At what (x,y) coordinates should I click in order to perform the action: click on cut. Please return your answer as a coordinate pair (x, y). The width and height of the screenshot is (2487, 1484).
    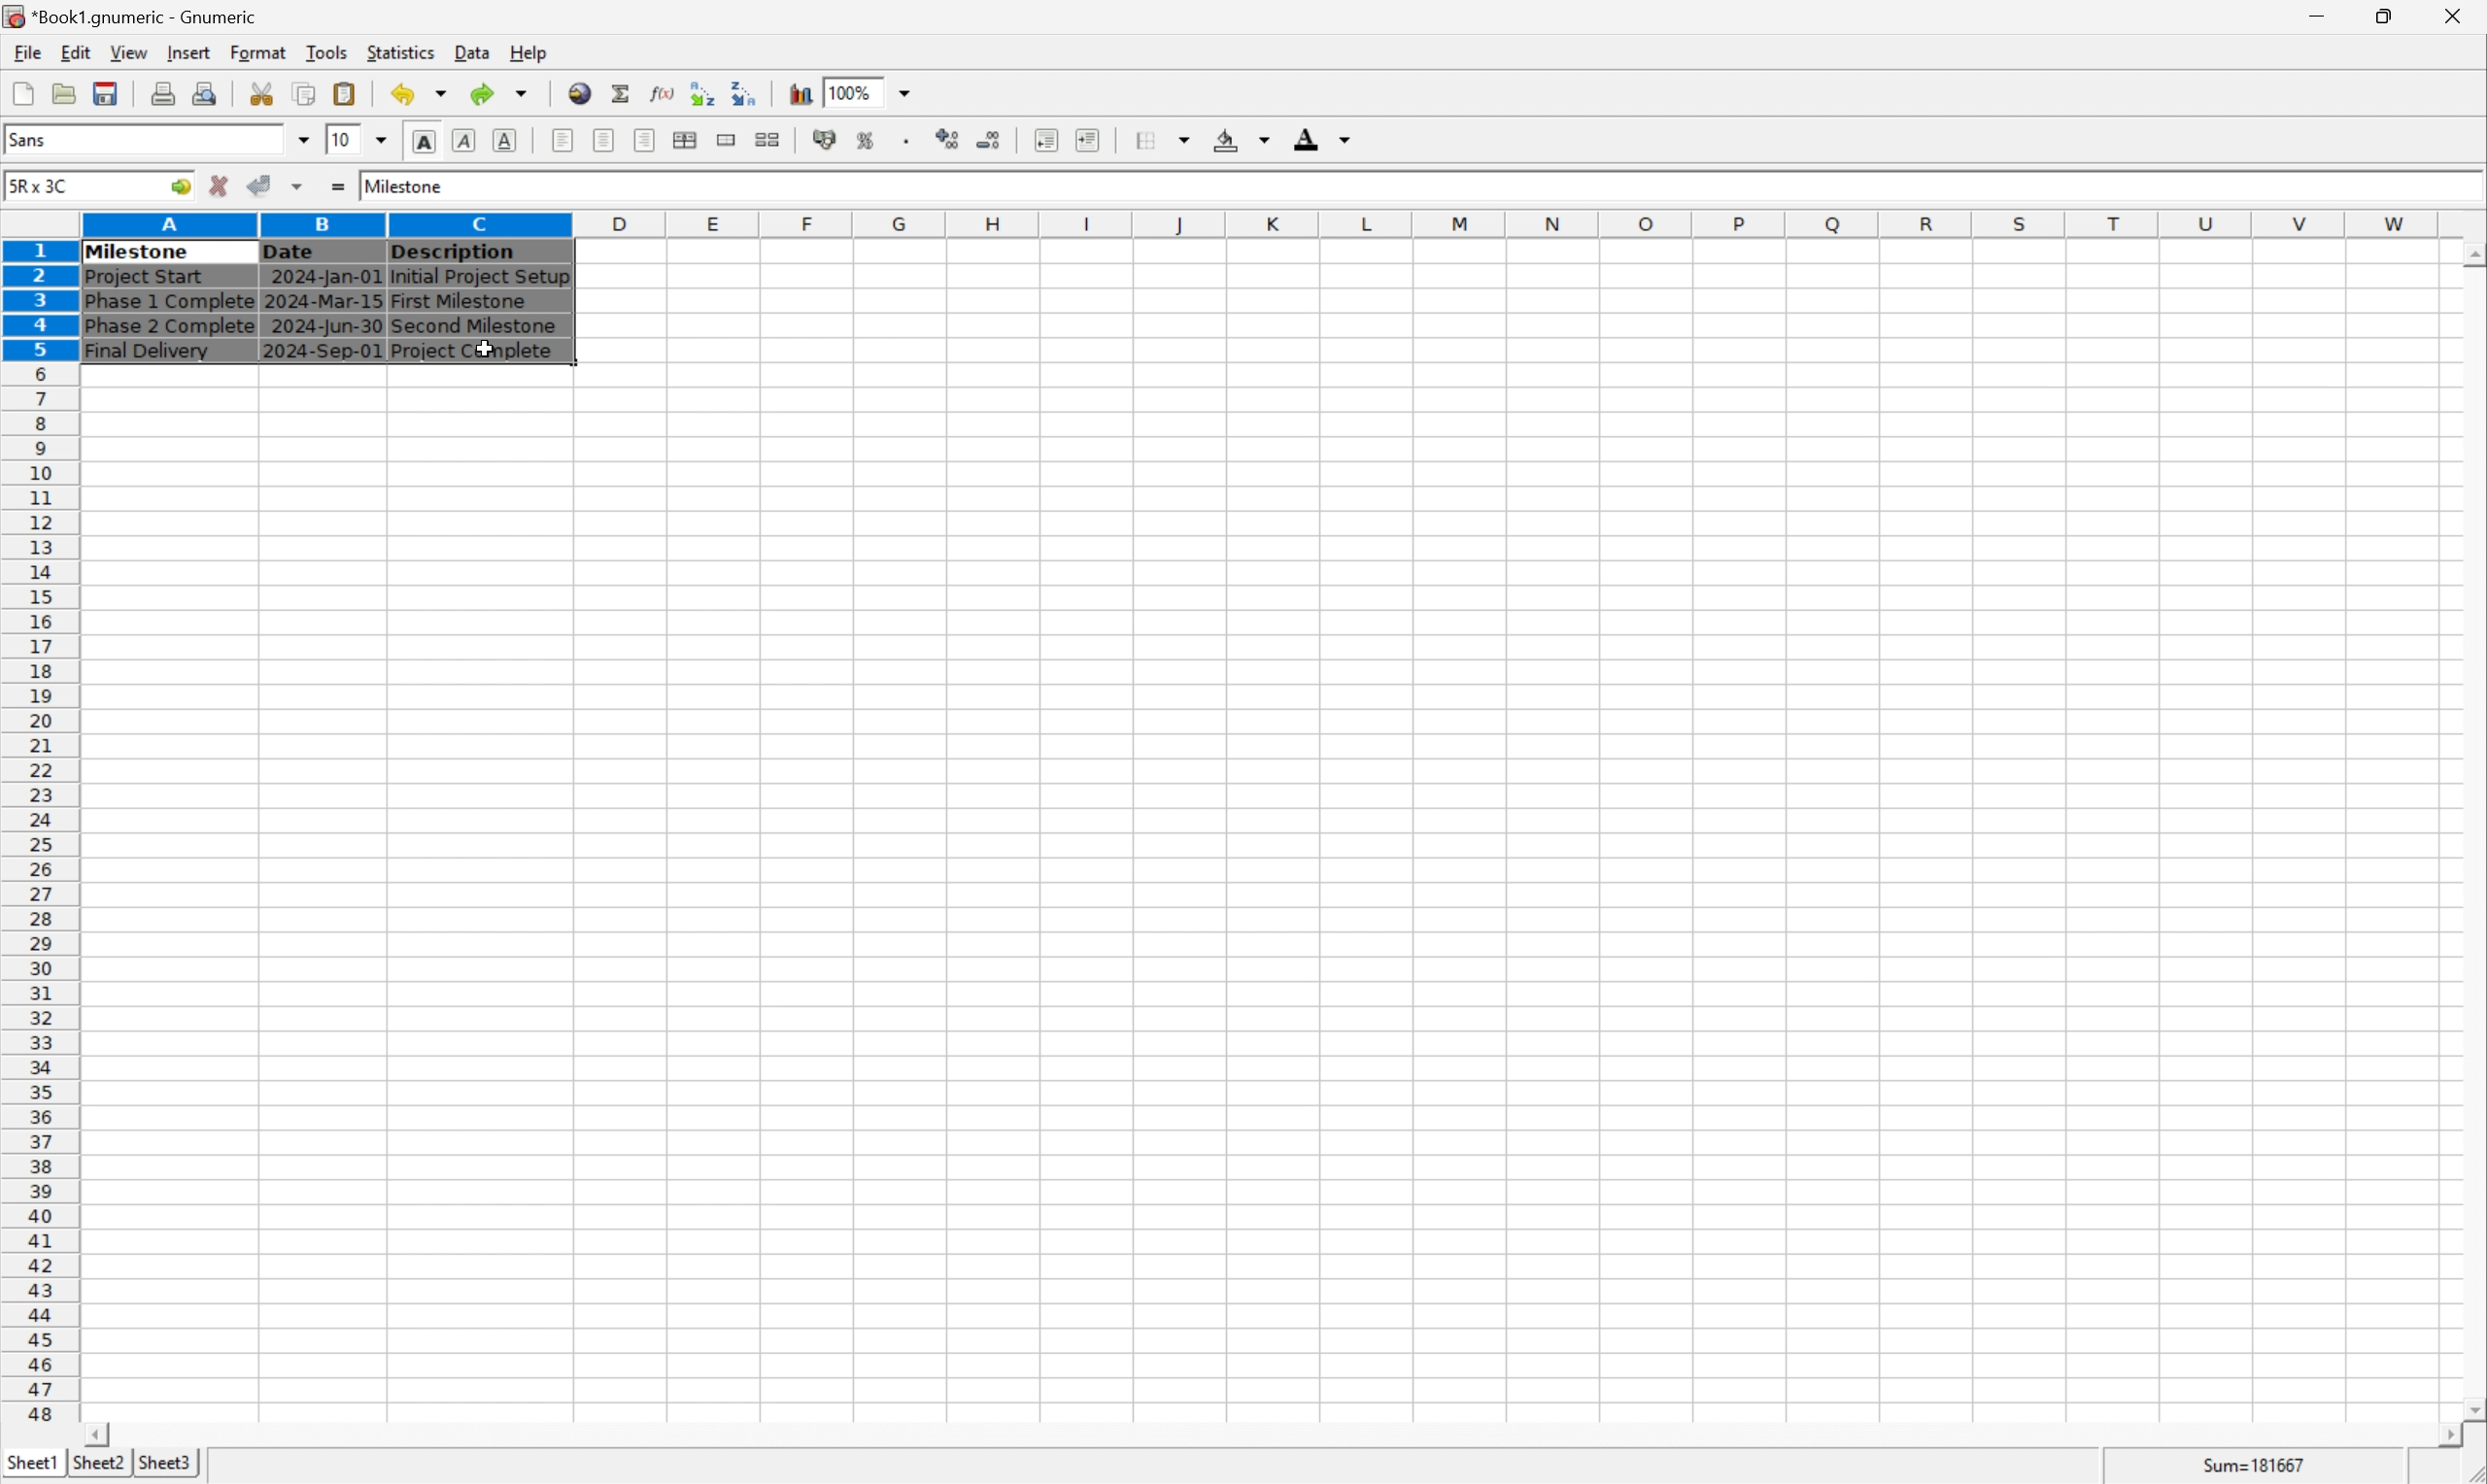
    Looking at the image, I should click on (263, 93).